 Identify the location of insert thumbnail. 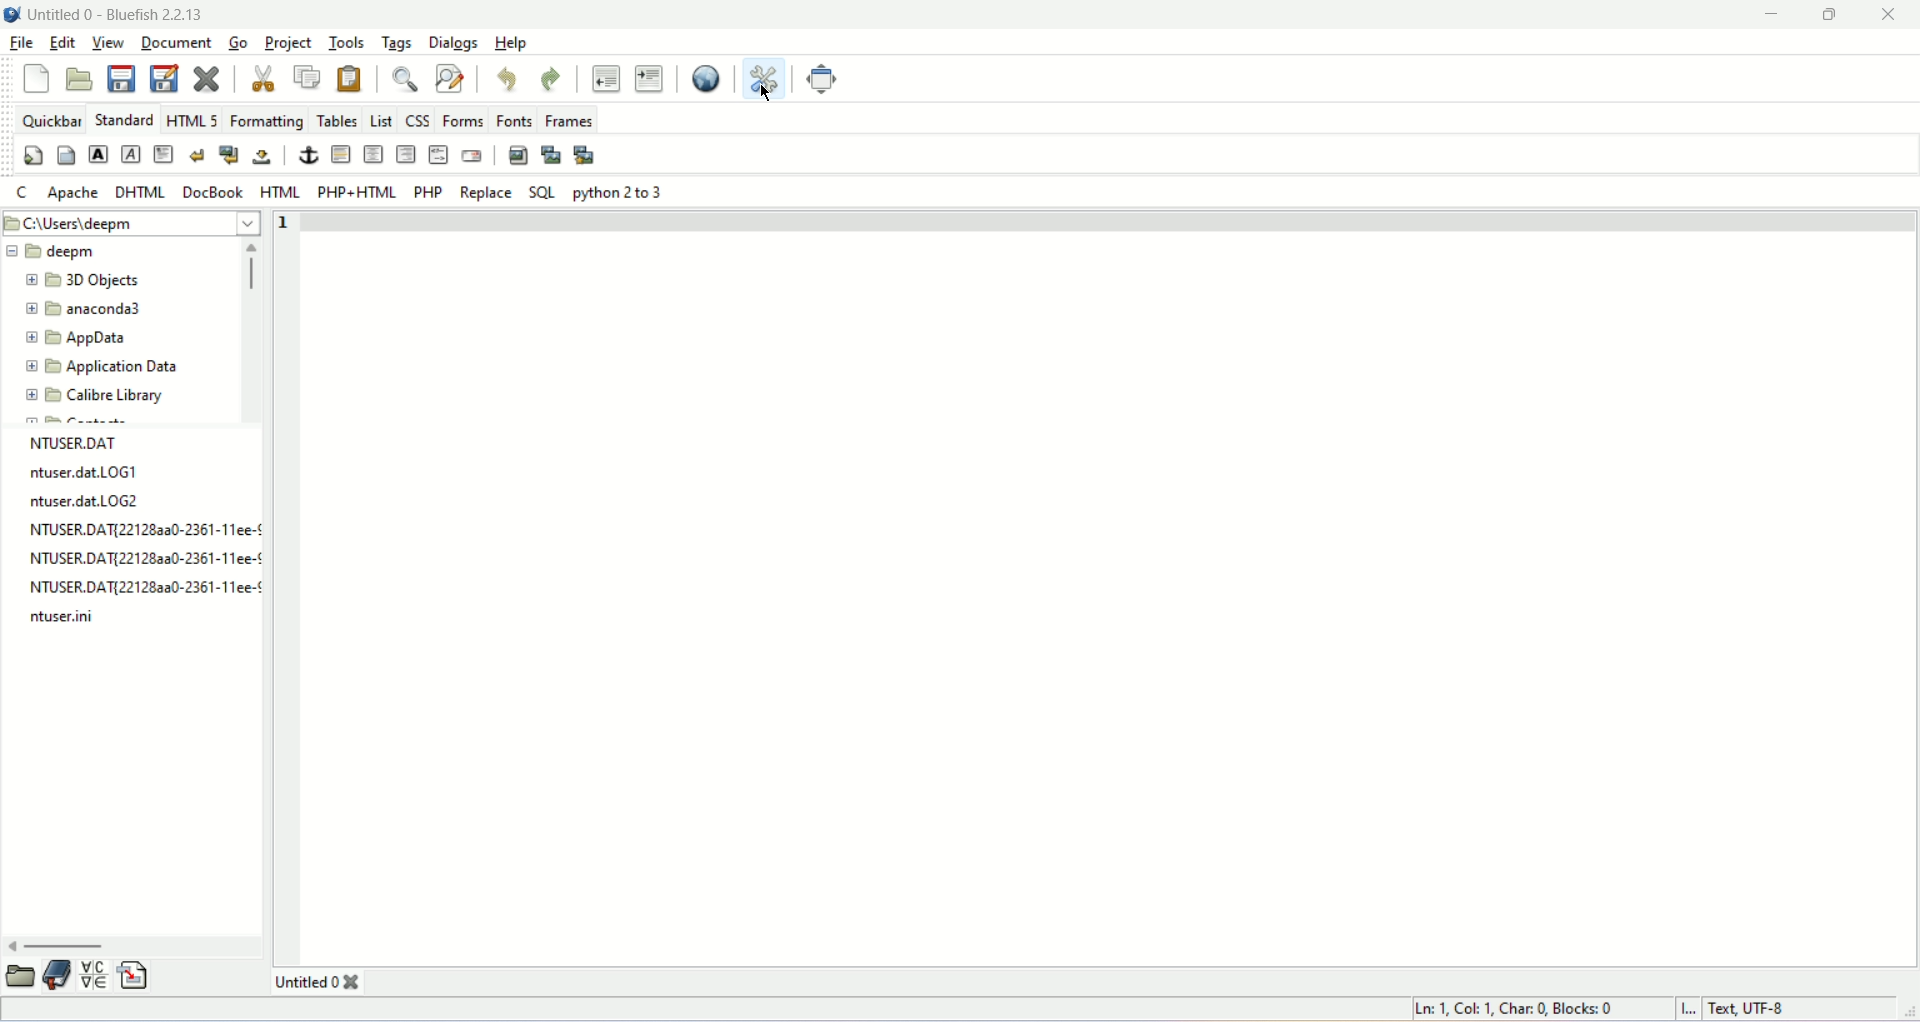
(548, 154).